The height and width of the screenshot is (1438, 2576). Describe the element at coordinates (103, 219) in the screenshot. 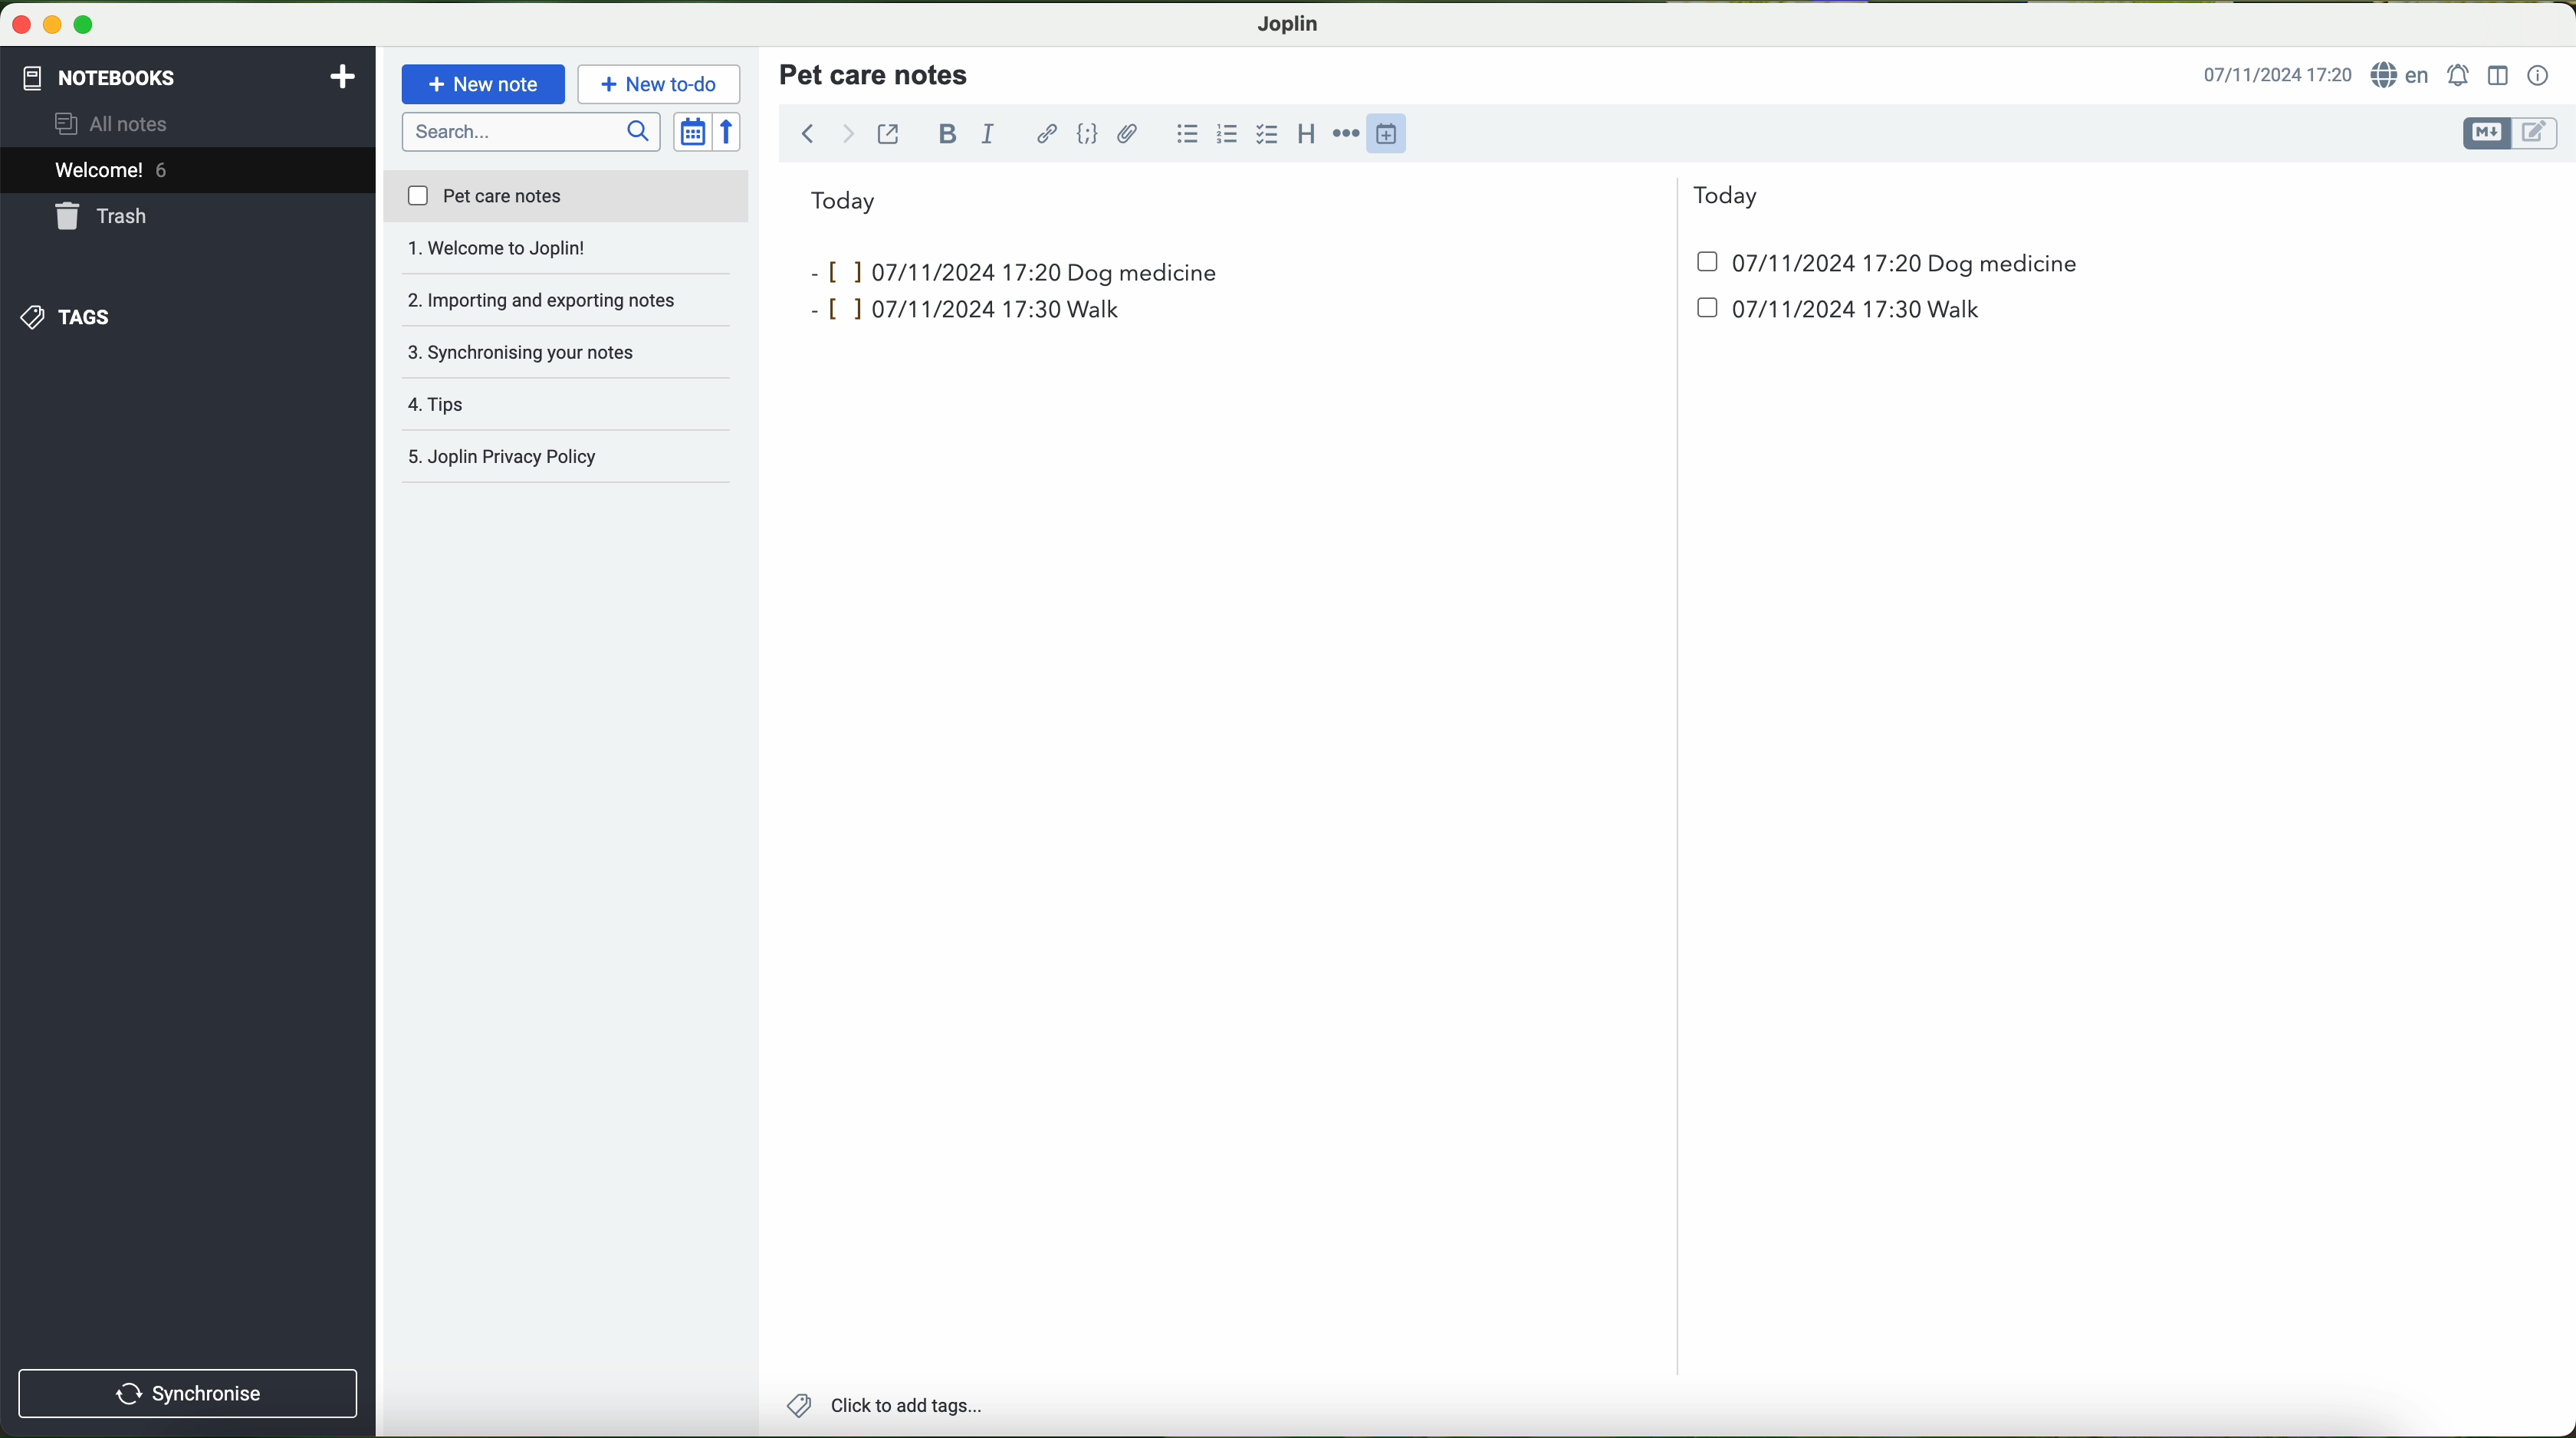

I see `trash` at that location.